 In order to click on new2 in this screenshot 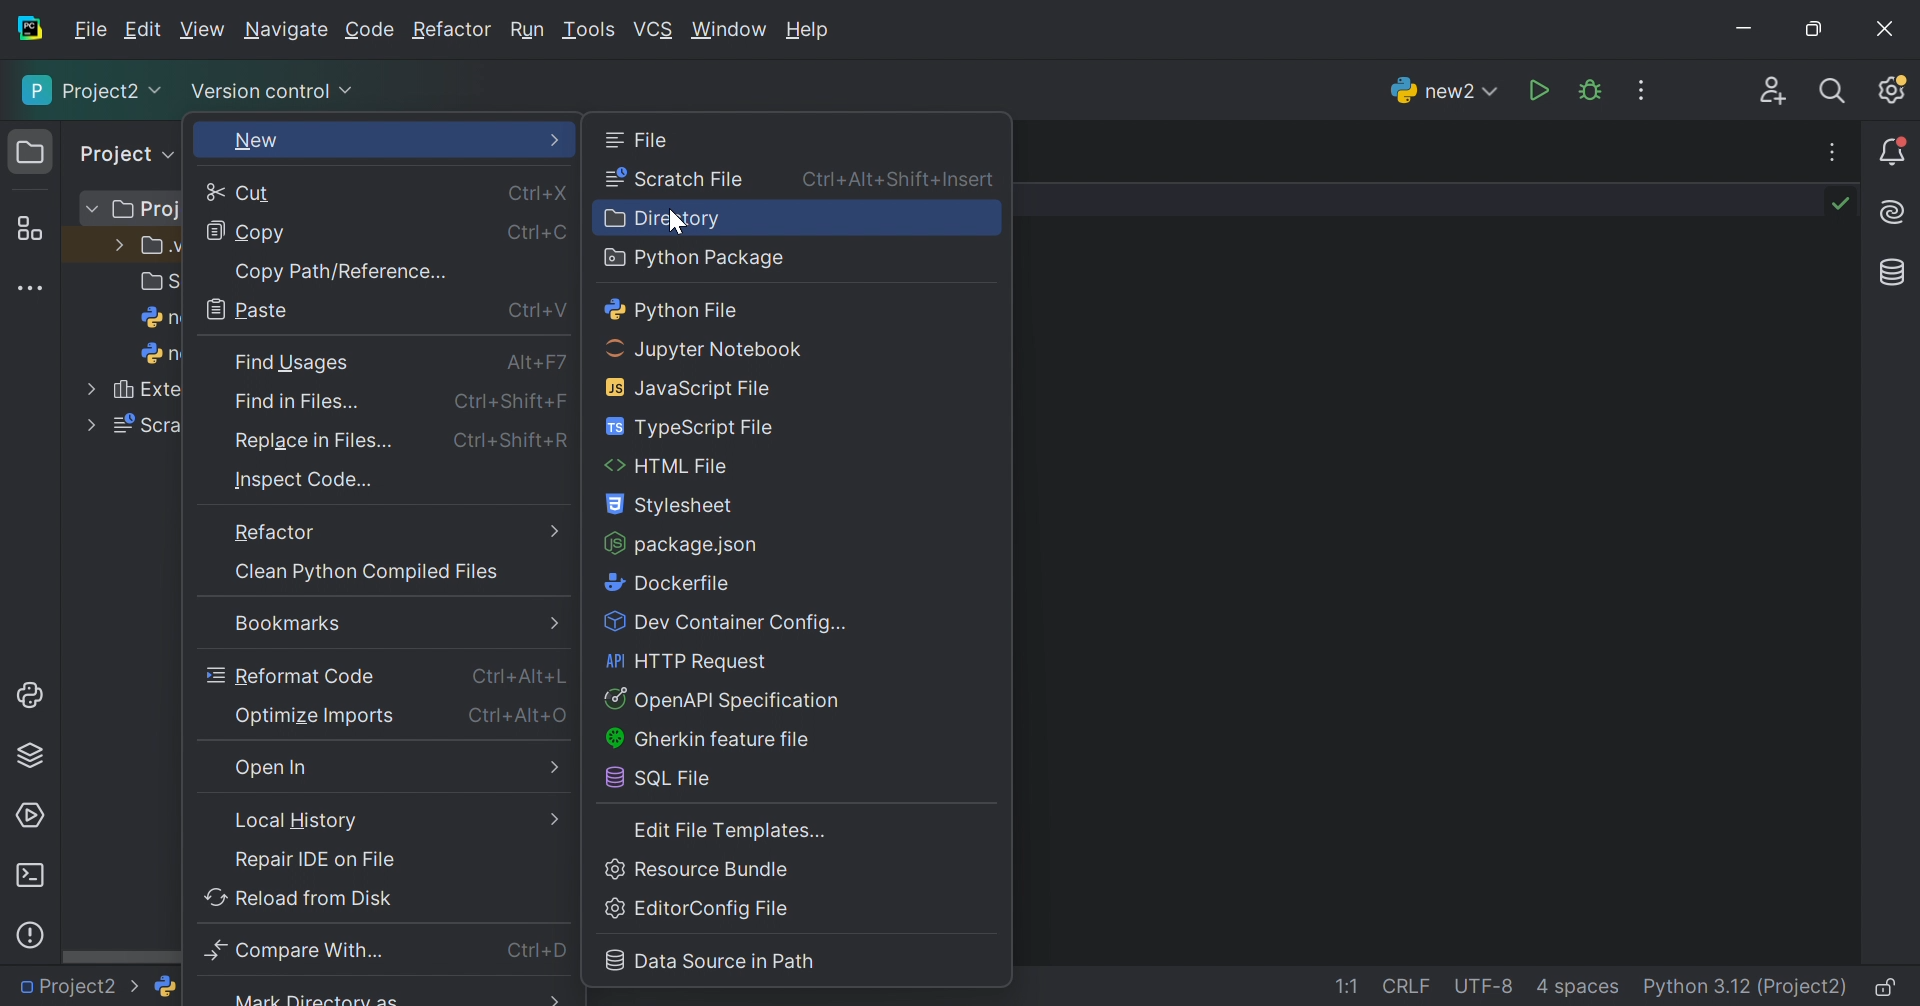, I will do `click(1447, 89)`.